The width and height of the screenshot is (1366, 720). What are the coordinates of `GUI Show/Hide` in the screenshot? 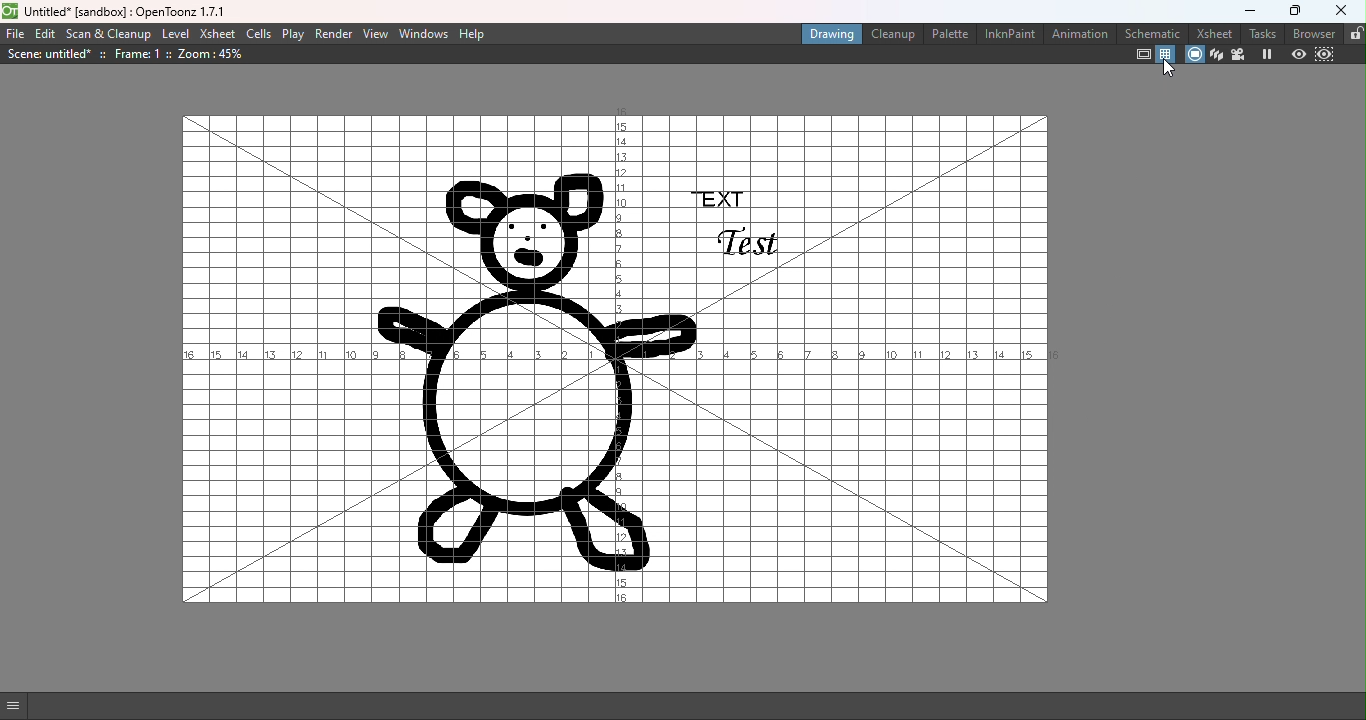 It's located at (22, 704).